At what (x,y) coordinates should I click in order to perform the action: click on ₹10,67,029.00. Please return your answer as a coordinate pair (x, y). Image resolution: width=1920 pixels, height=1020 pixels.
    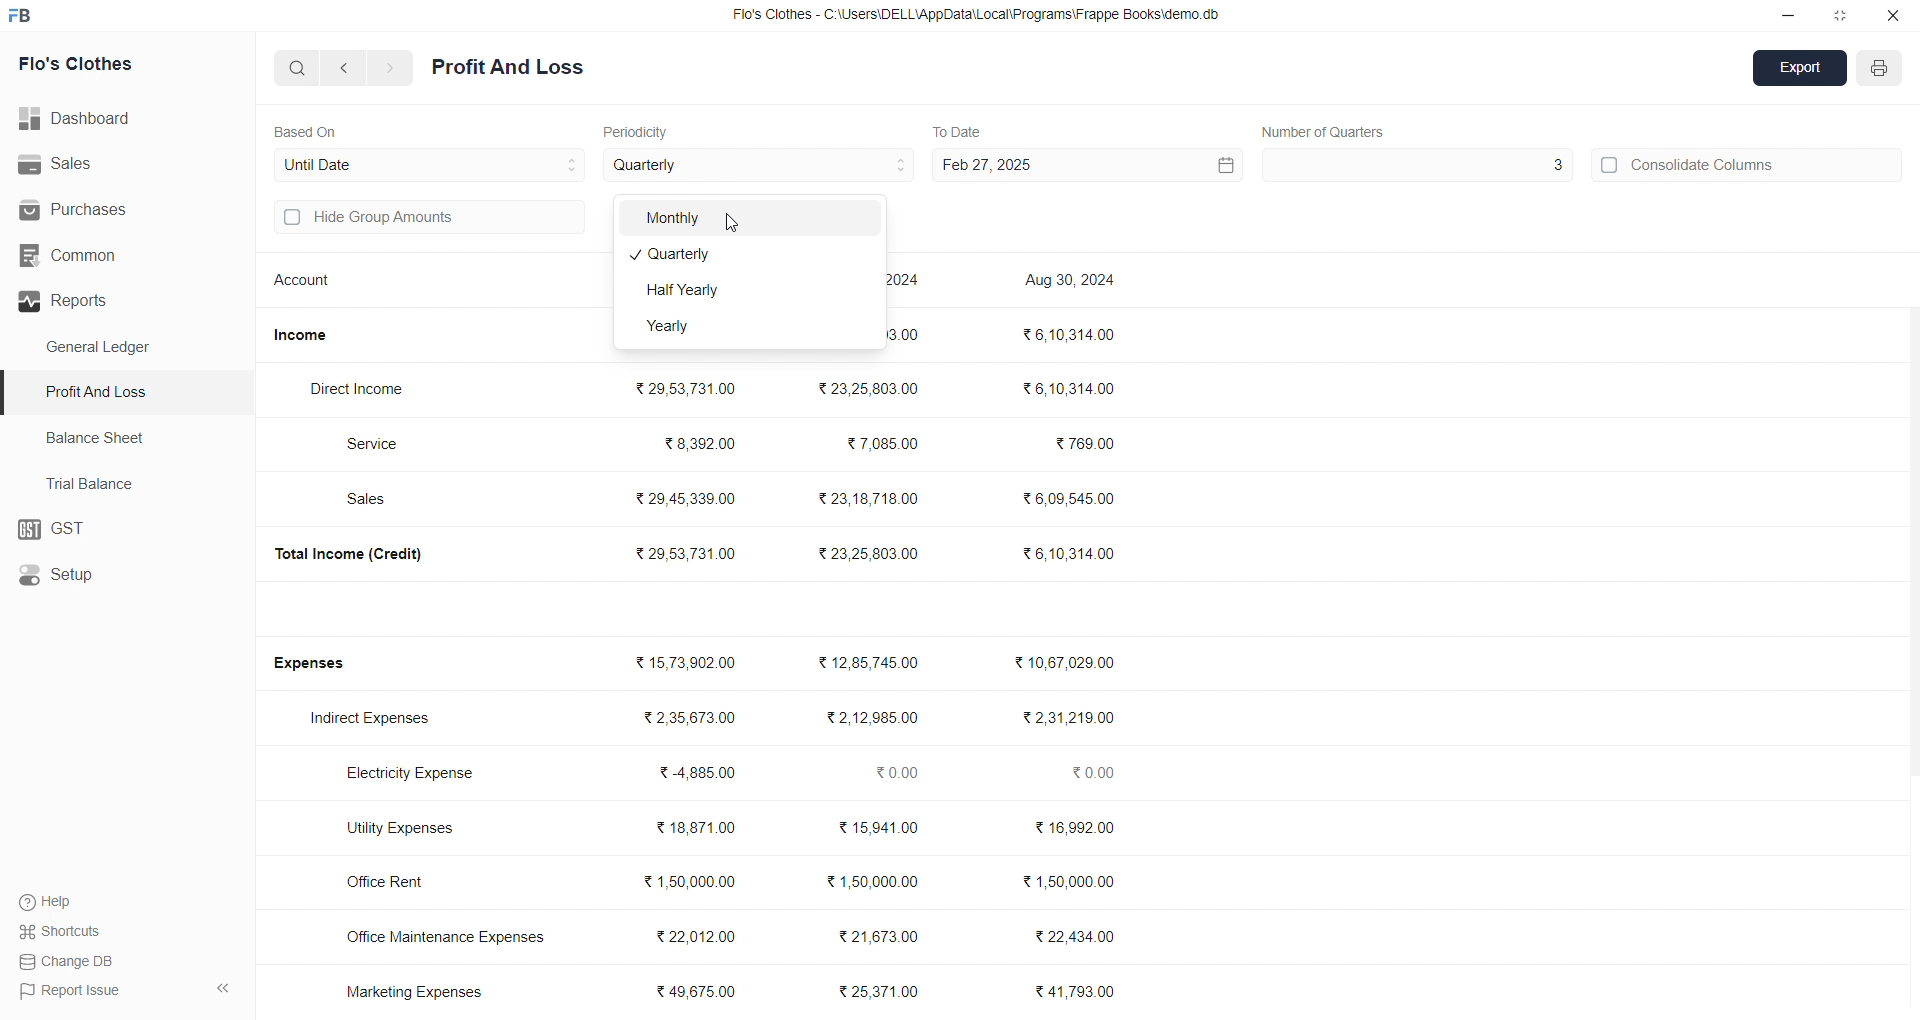
    Looking at the image, I should click on (1069, 663).